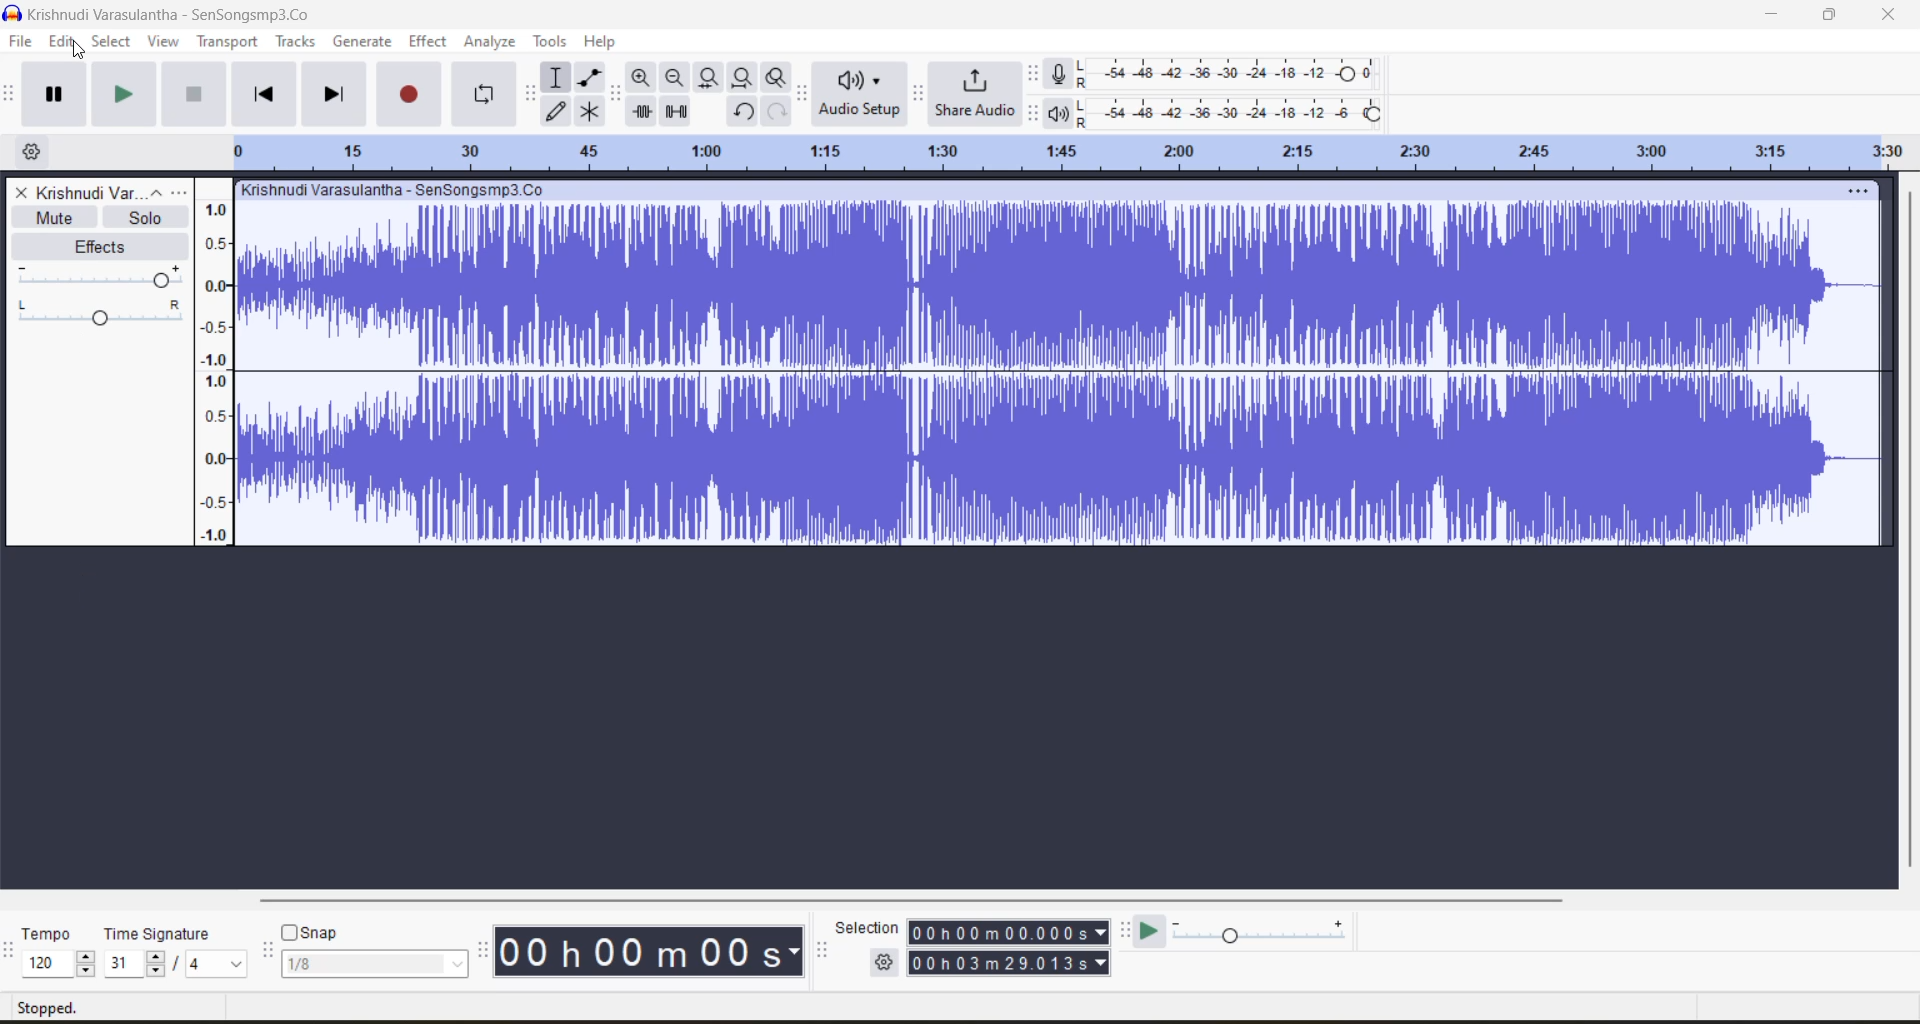 This screenshot has width=1920, height=1024. What do you see at coordinates (592, 111) in the screenshot?
I see `multi tool` at bounding box center [592, 111].